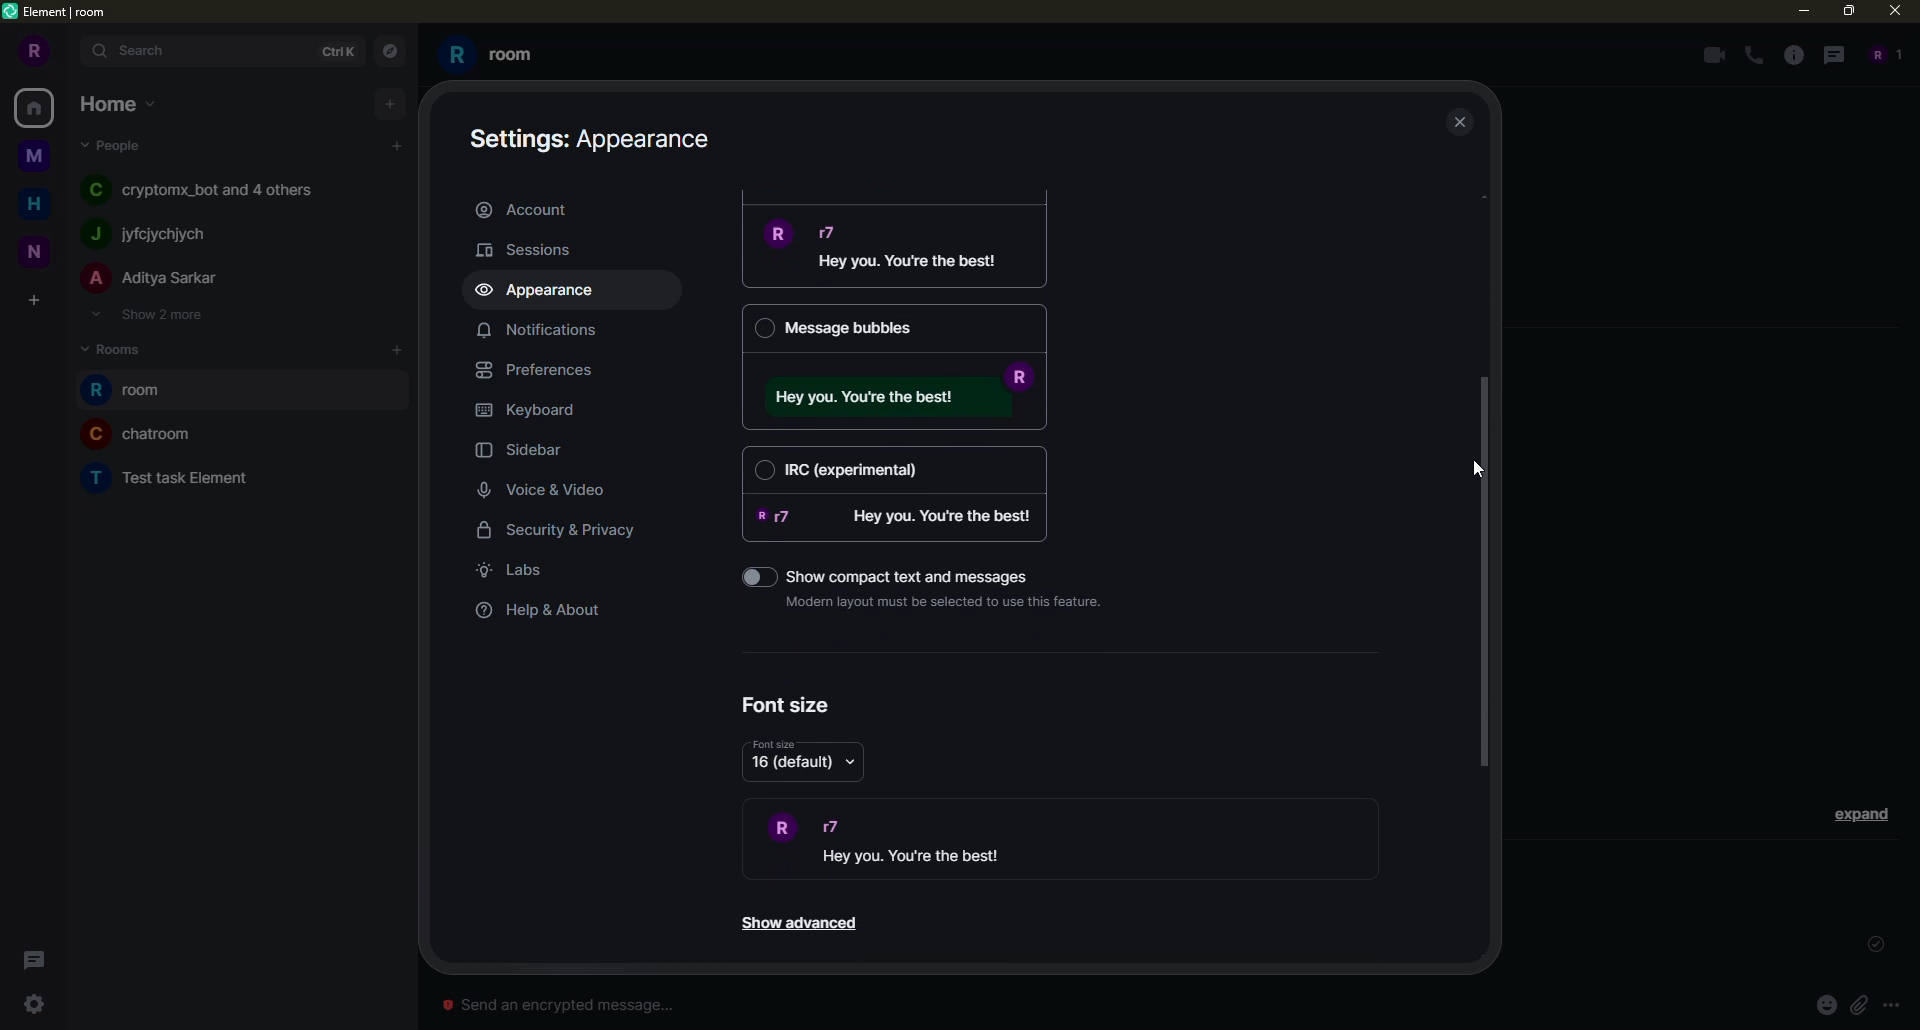 The width and height of the screenshot is (1920, 1030). What do you see at coordinates (536, 249) in the screenshot?
I see `sessions` at bounding box center [536, 249].